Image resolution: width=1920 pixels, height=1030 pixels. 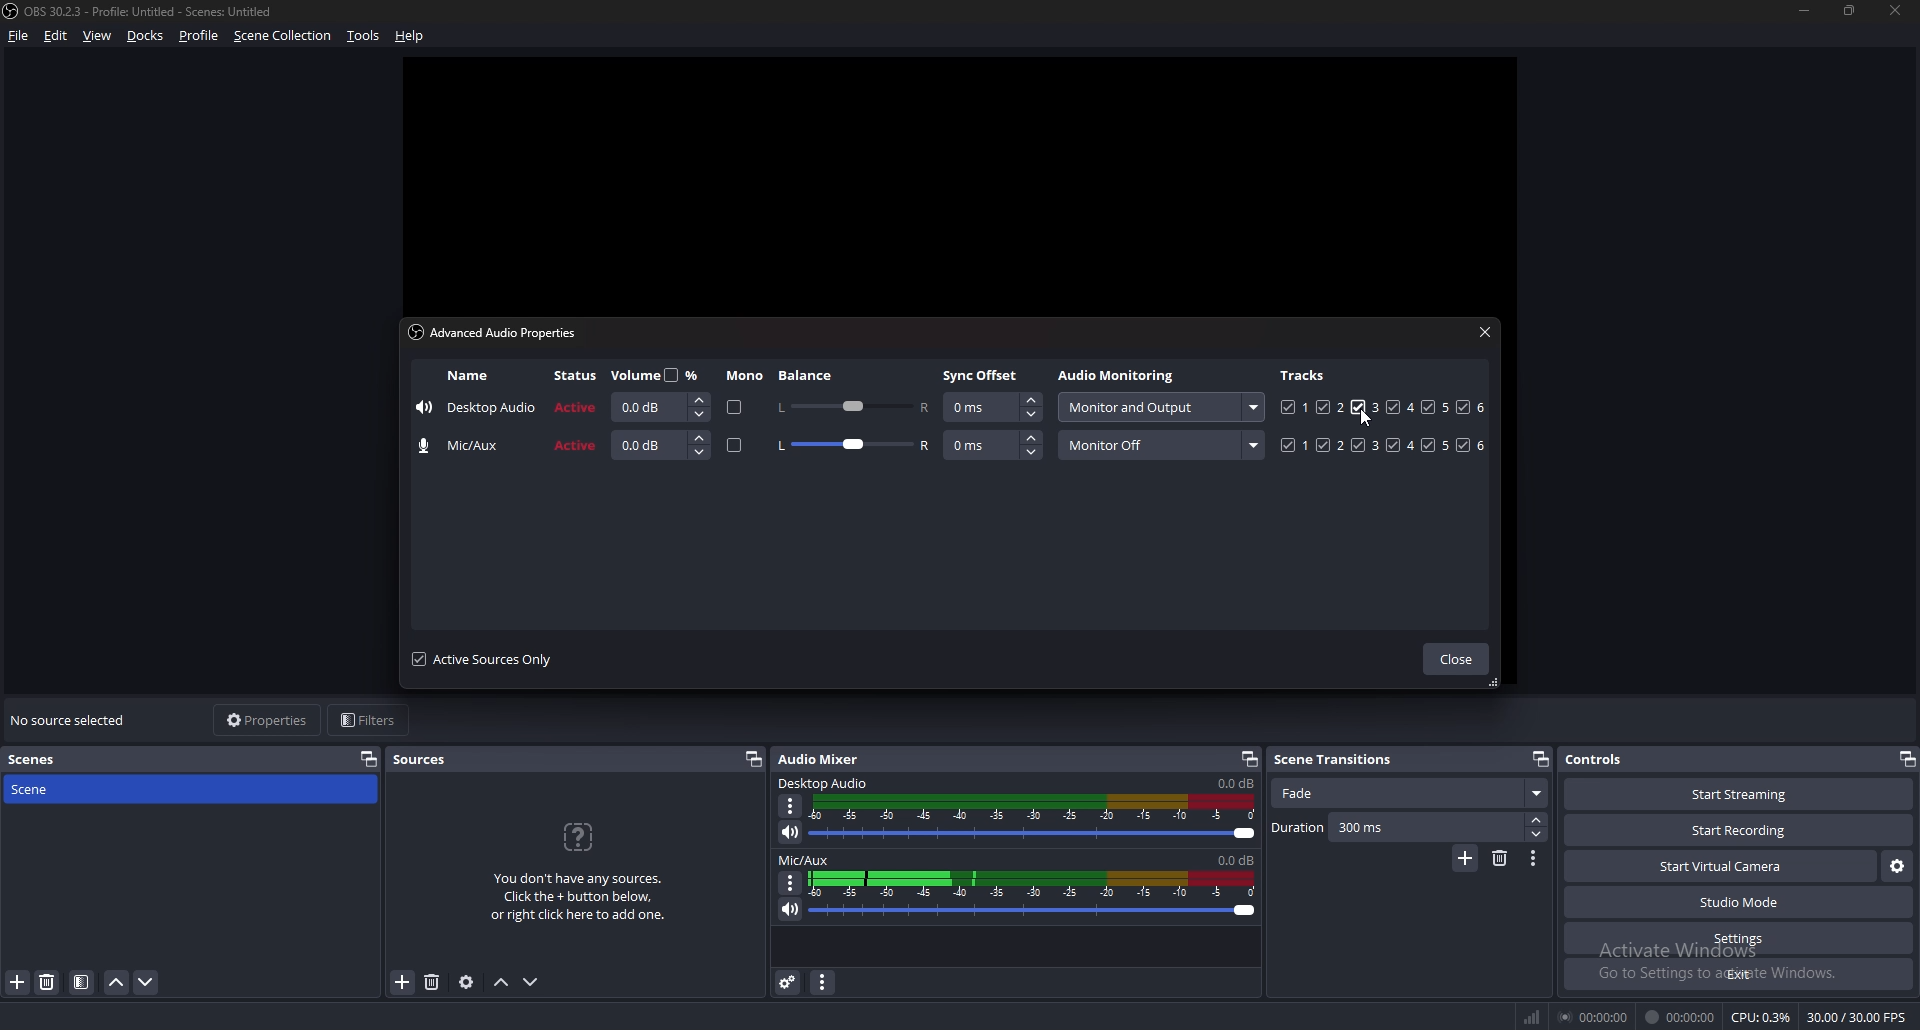 I want to click on filter, so click(x=81, y=983).